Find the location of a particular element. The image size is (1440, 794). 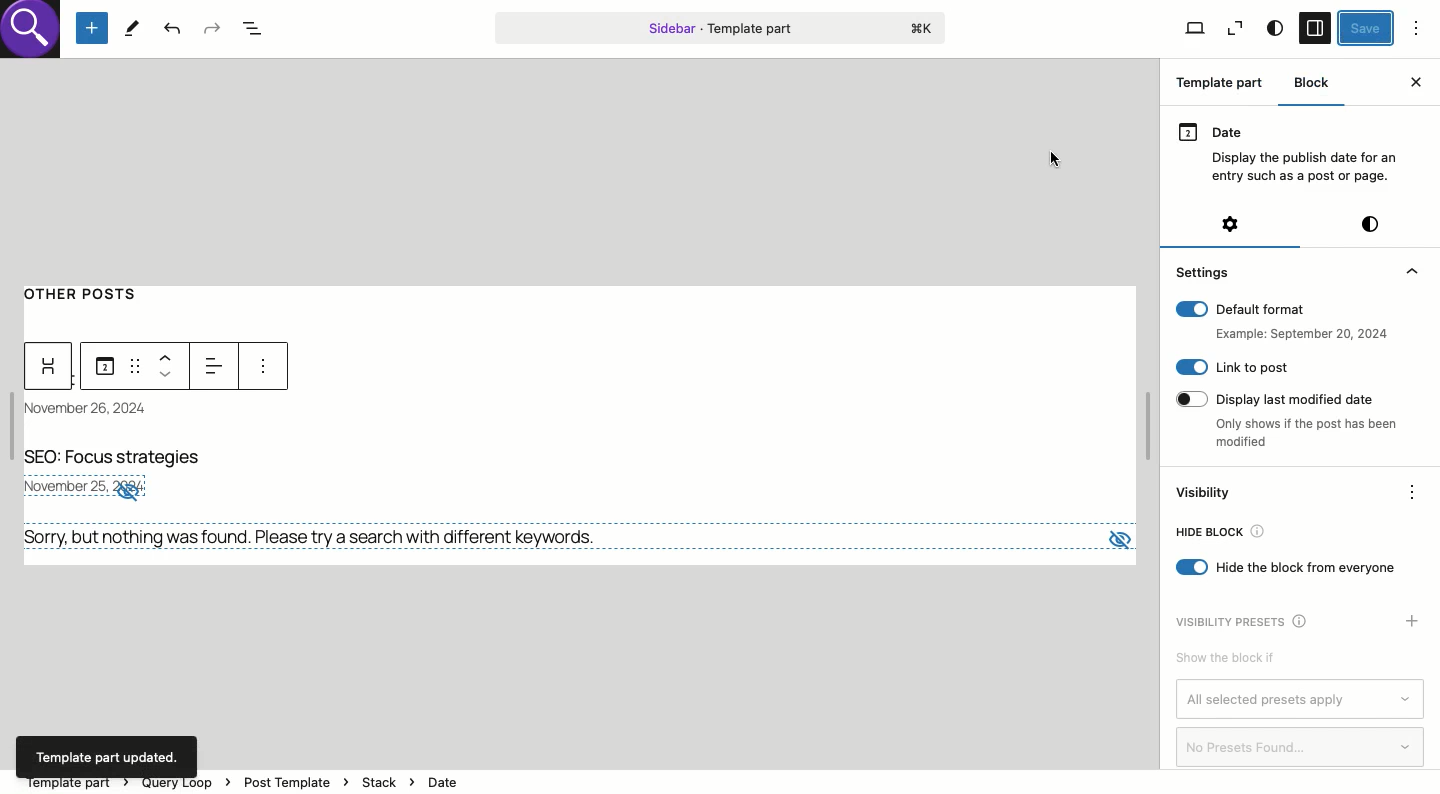

view is located at coordinates (1116, 534).